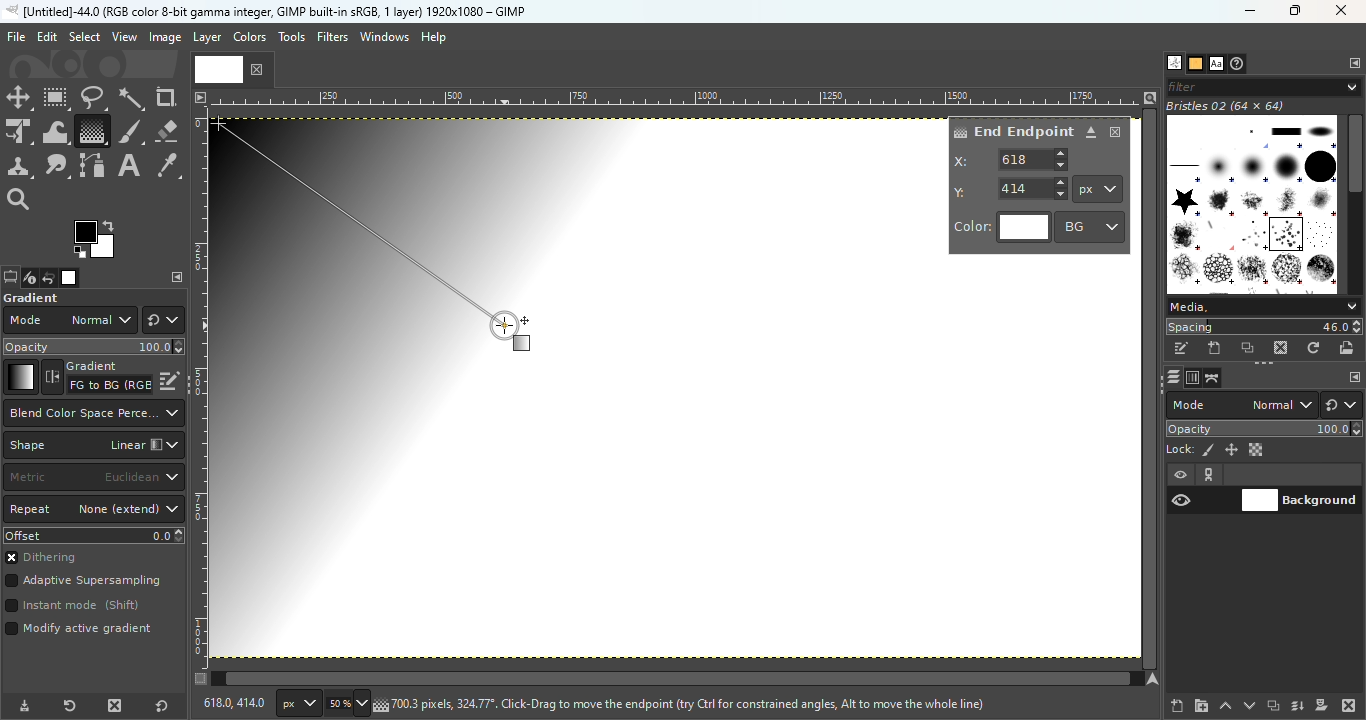 The image size is (1366, 720). What do you see at coordinates (1264, 327) in the screenshot?
I see `Spacing` at bounding box center [1264, 327].